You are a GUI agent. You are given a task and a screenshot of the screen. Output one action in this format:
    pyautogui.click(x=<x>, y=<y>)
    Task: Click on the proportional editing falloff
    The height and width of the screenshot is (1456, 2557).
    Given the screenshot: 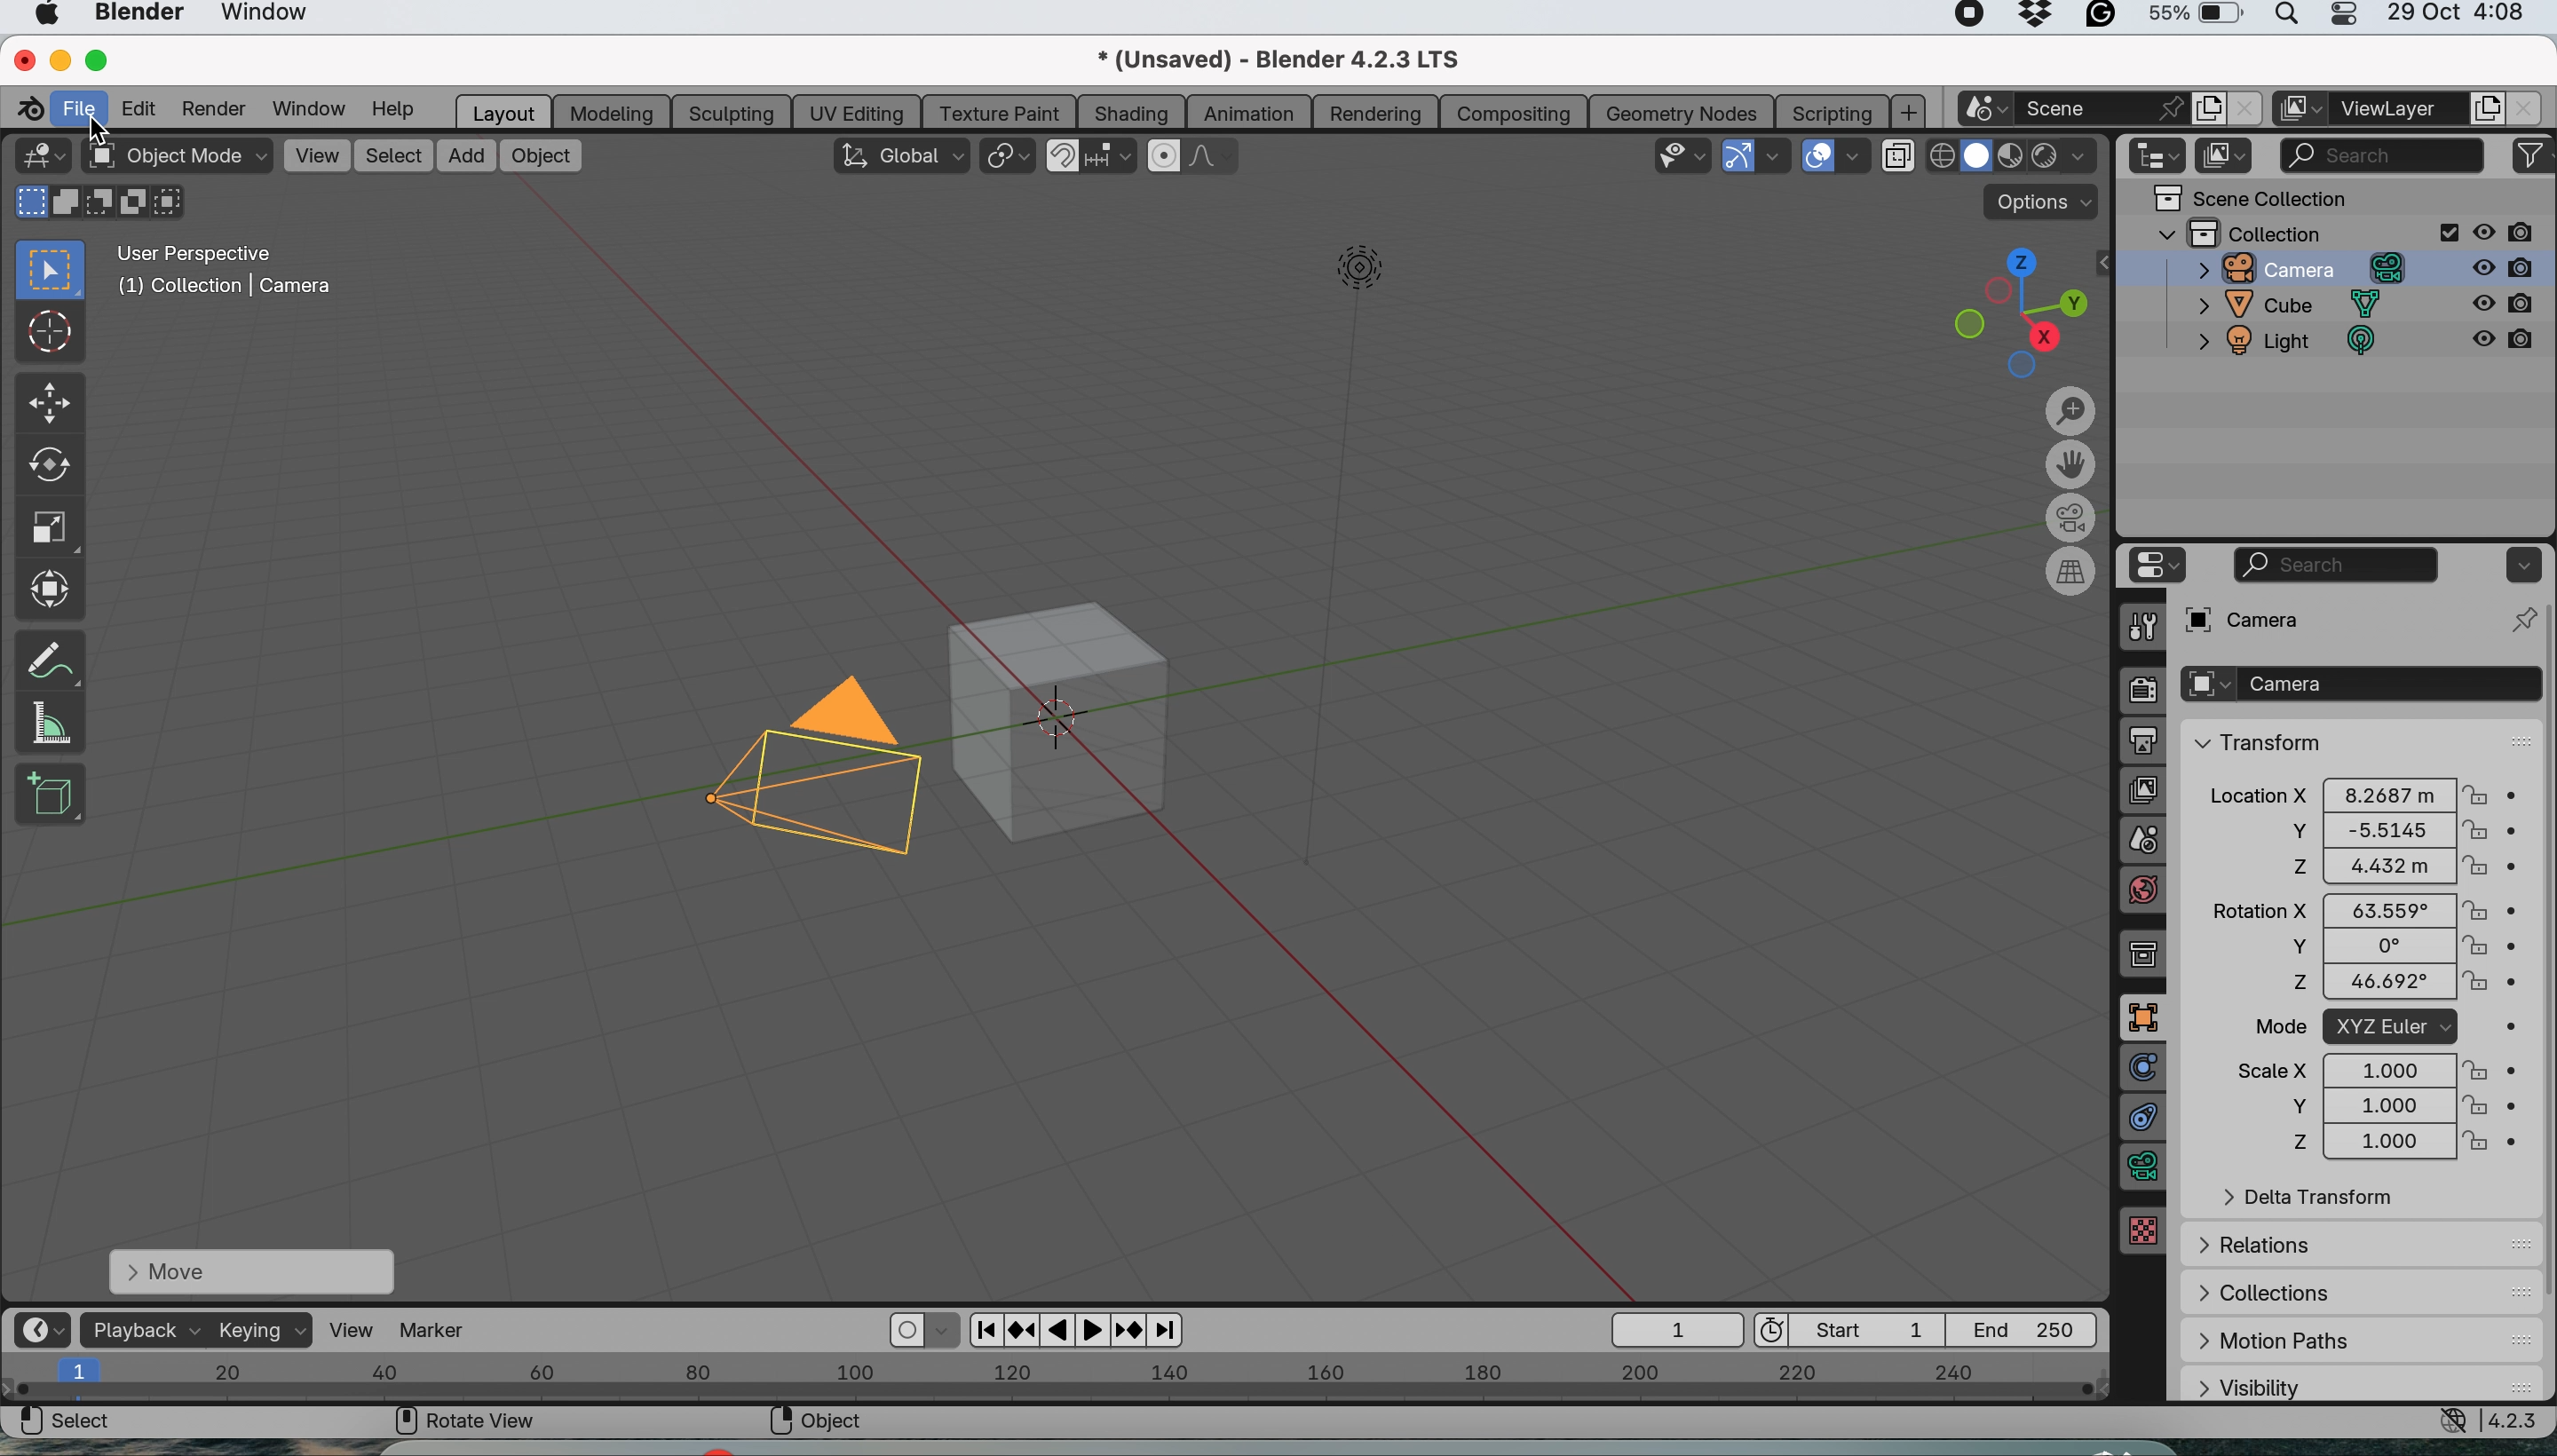 What is the action you would take?
    pyautogui.click(x=1216, y=159)
    